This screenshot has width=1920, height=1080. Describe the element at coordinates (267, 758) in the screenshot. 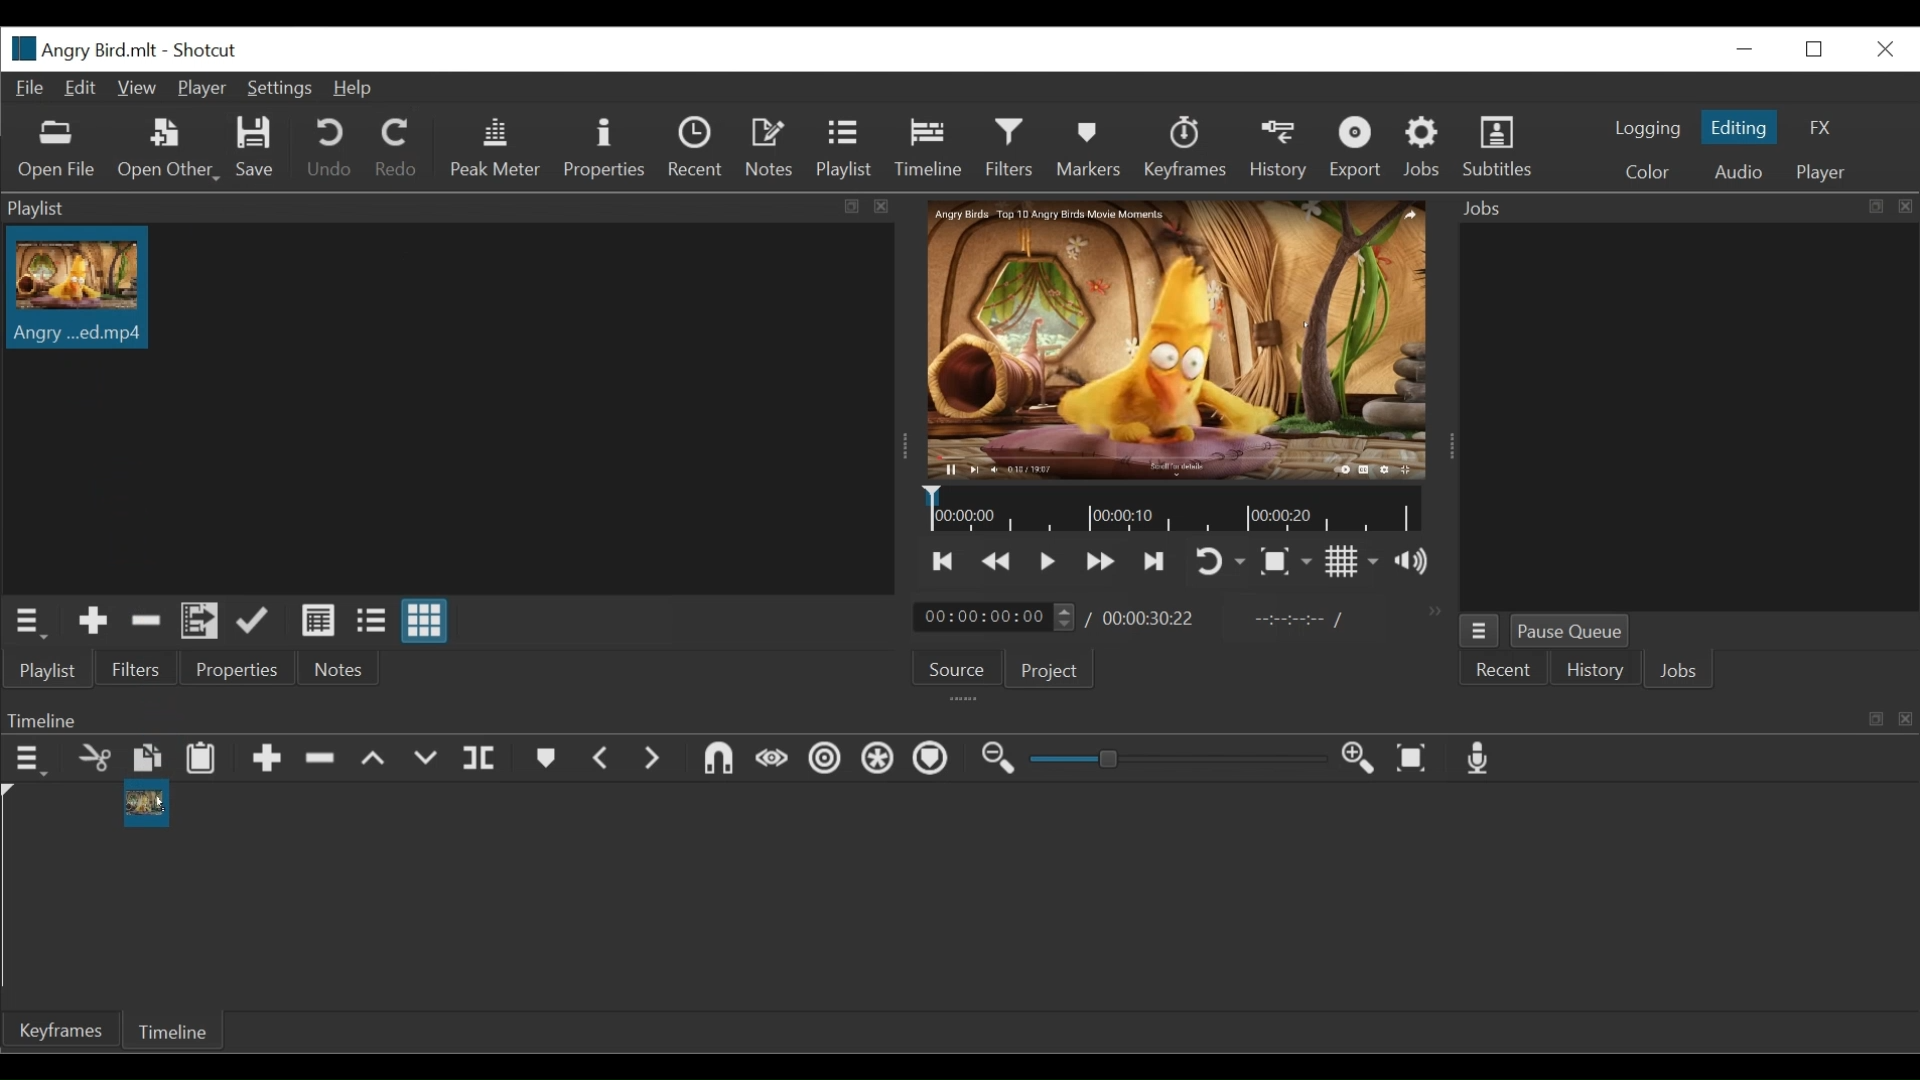

I see `Append` at that location.